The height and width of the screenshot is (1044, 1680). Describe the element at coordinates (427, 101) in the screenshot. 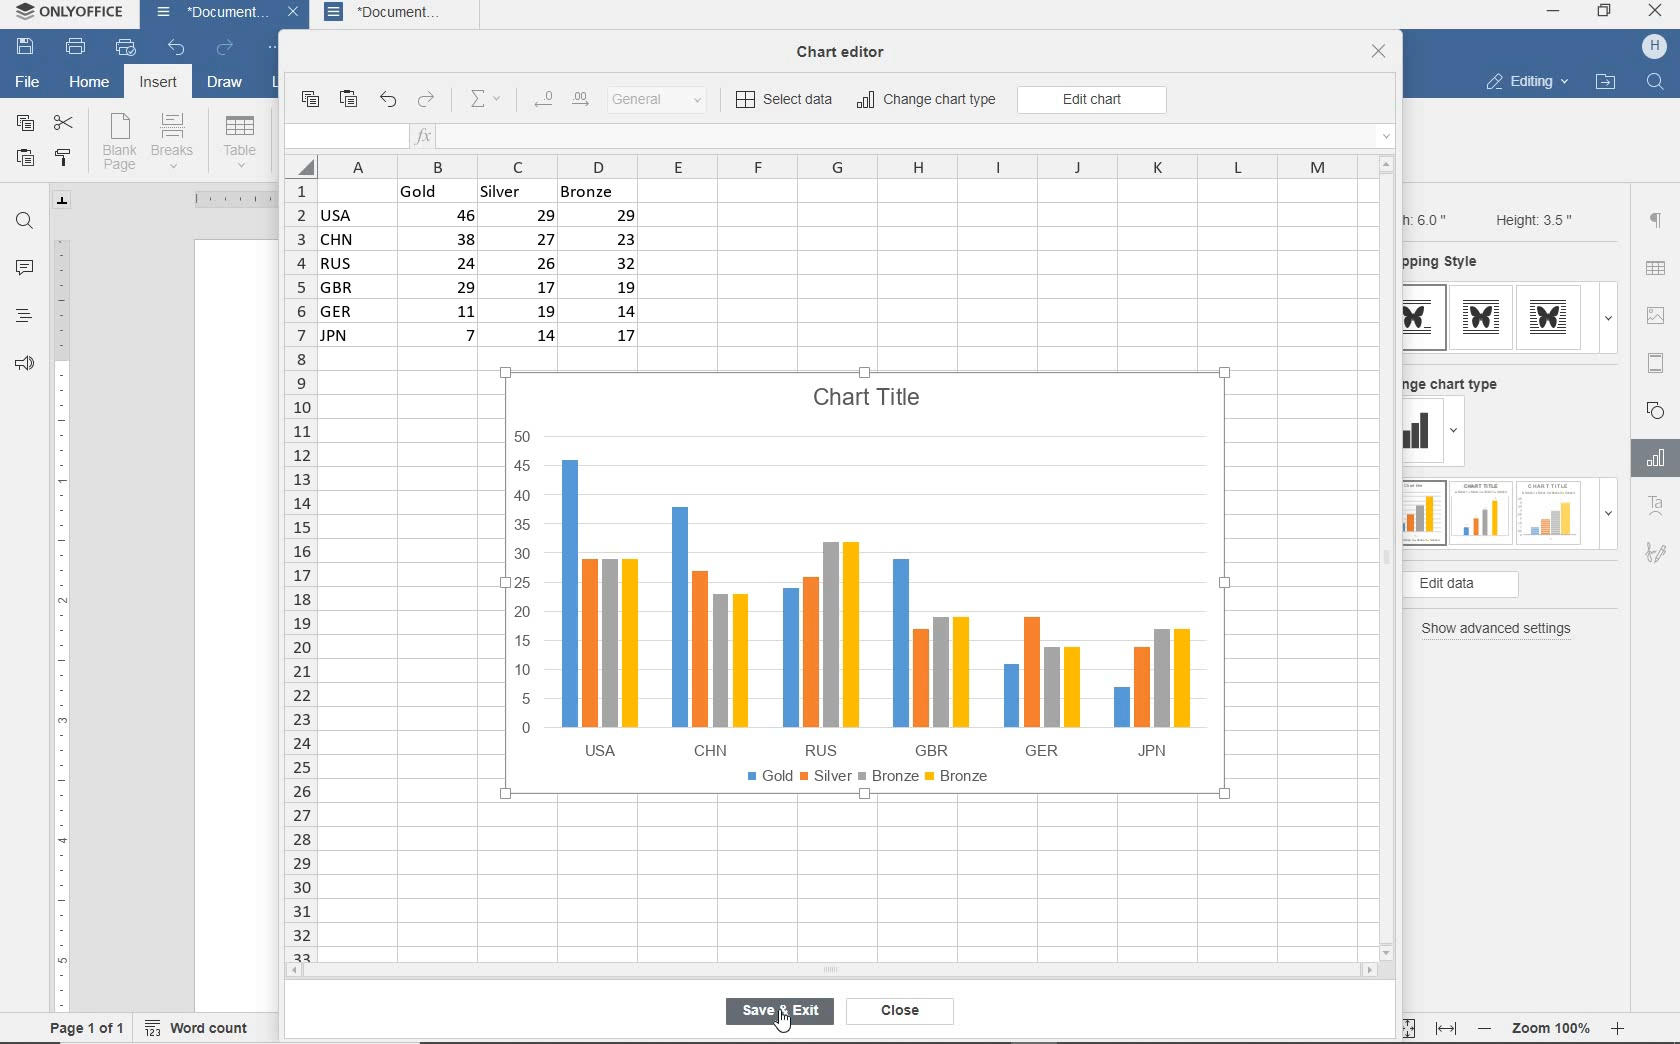

I see `redo ` at that location.